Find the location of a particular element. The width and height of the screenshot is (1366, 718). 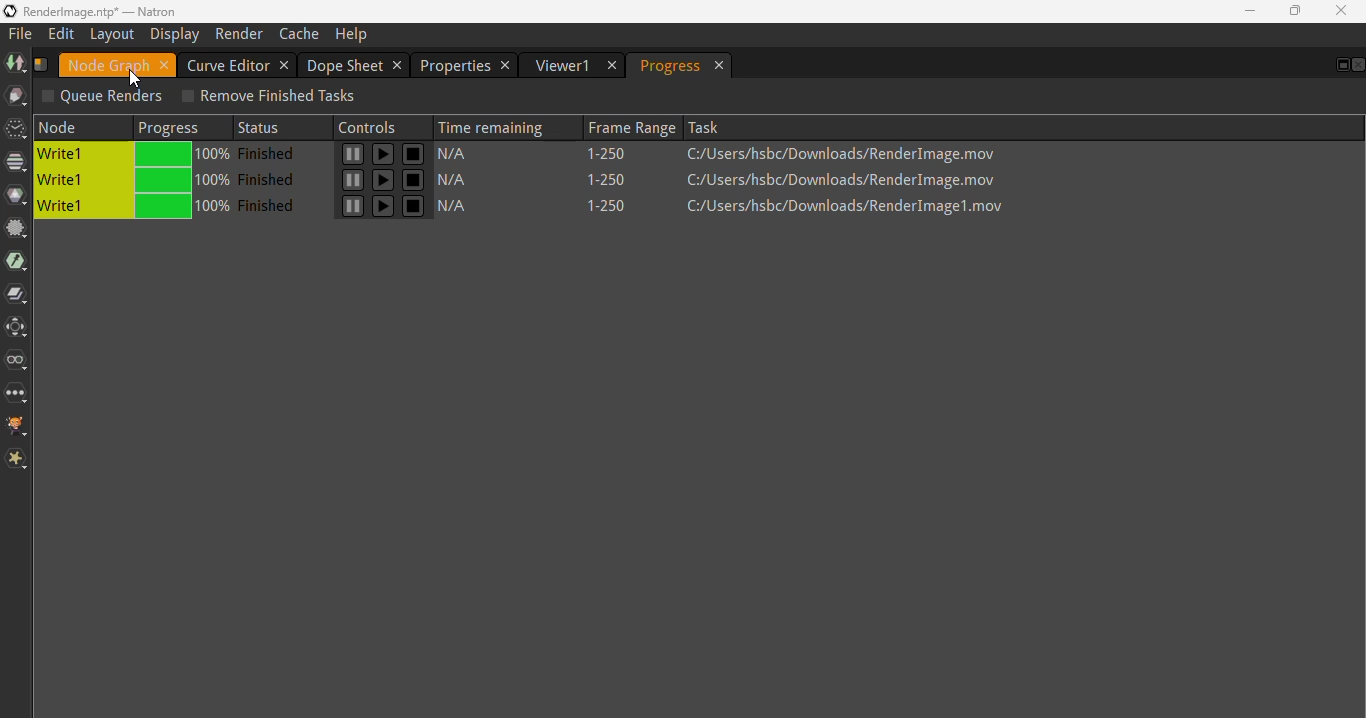

GMIC is located at coordinates (17, 426).